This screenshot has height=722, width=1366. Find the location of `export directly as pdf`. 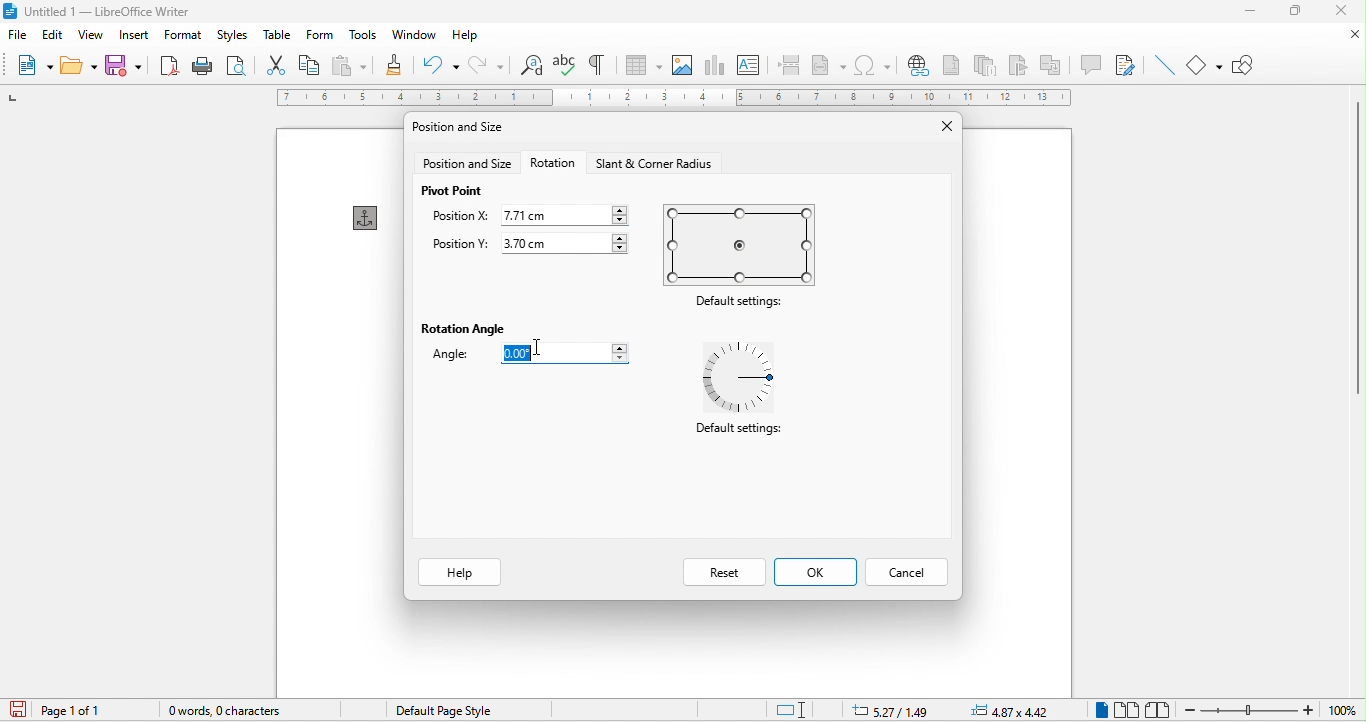

export directly as pdf is located at coordinates (169, 64).